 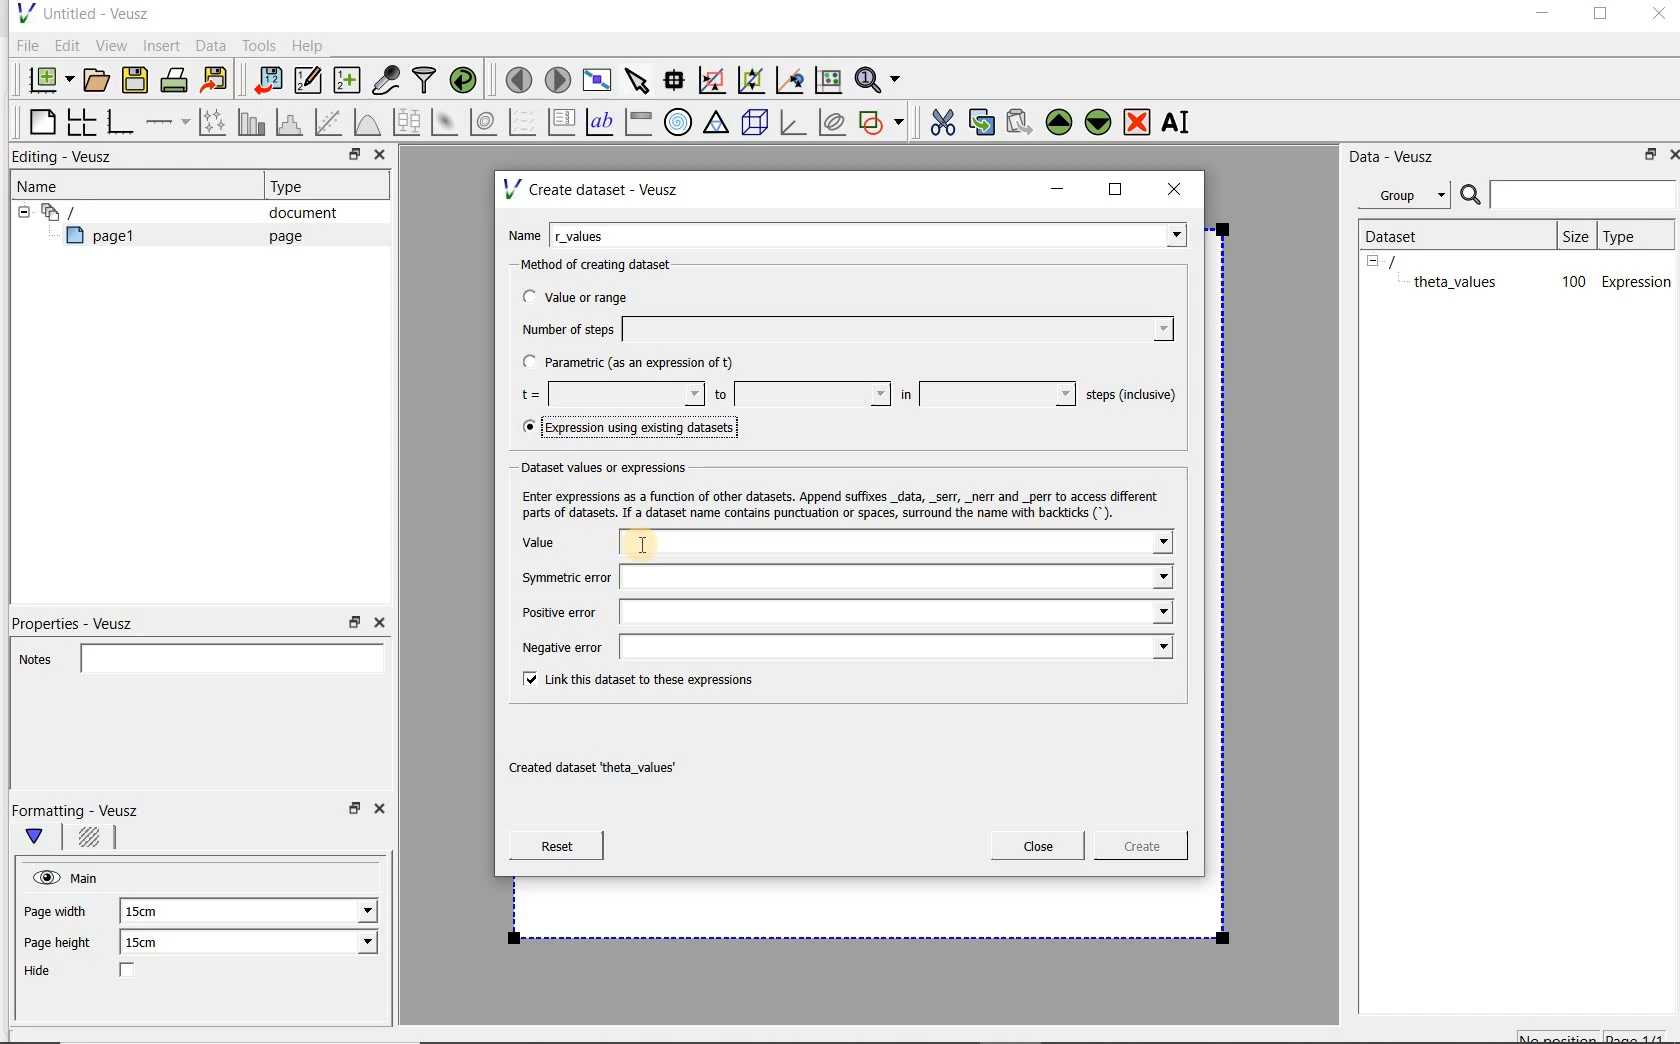 What do you see at coordinates (621, 465) in the screenshot?
I see `Dataset values or expressions` at bounding box center [621, 465].